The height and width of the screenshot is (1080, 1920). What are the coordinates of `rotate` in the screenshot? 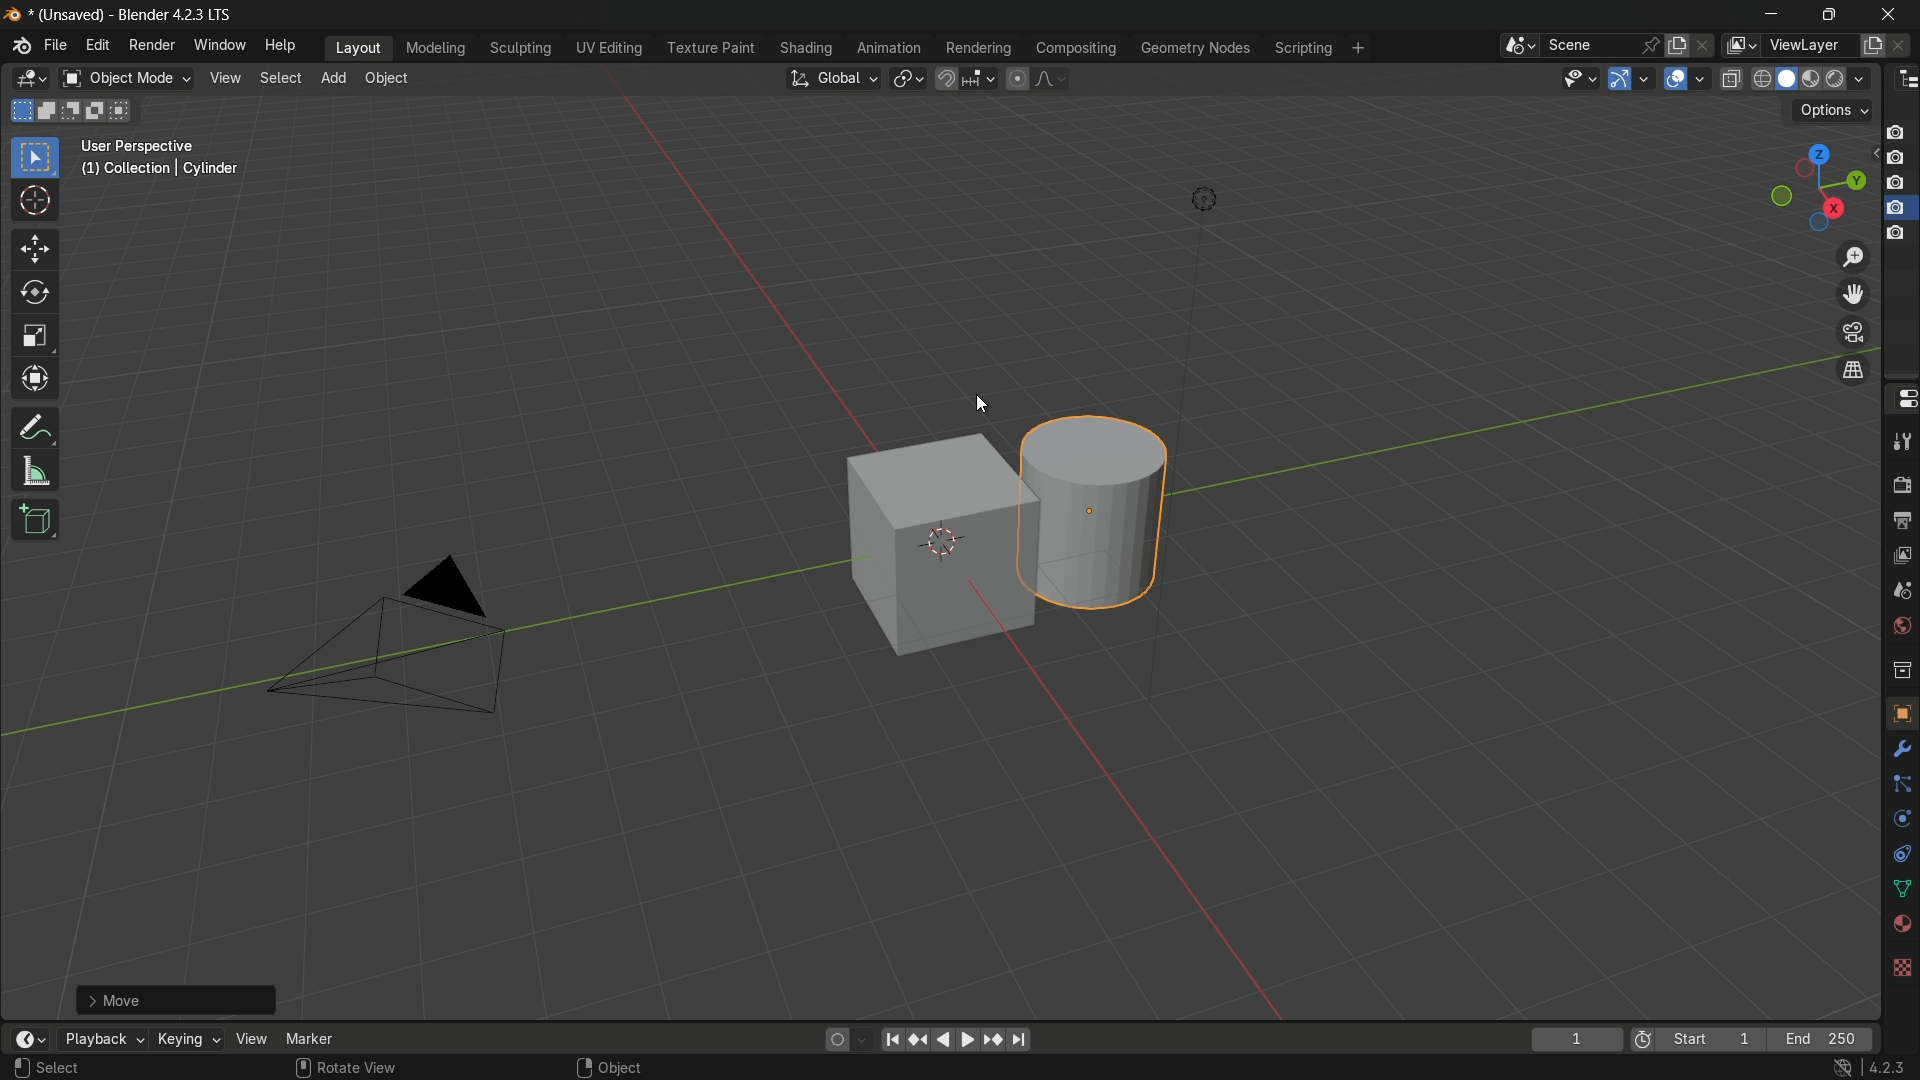 It's located at (34, 294).